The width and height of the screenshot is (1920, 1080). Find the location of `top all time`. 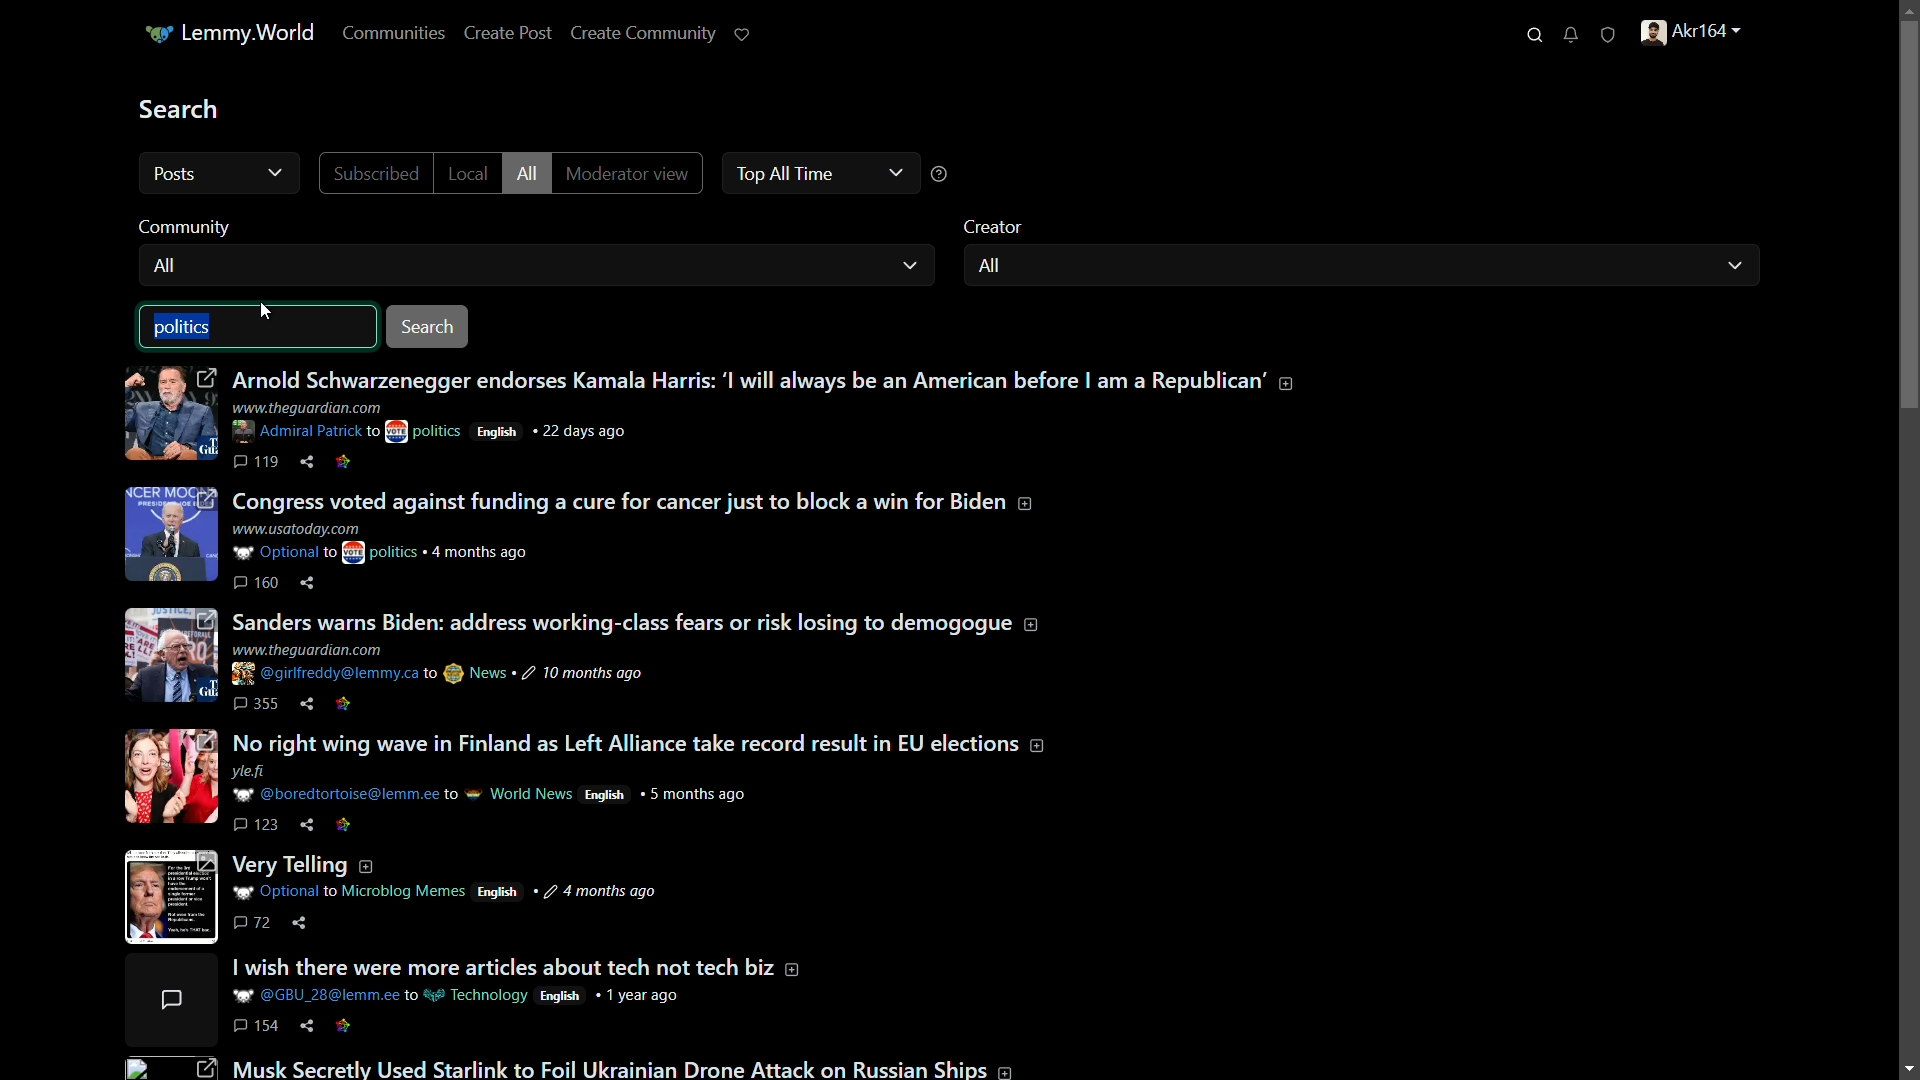

top all time is located at coordinates (791, 172).